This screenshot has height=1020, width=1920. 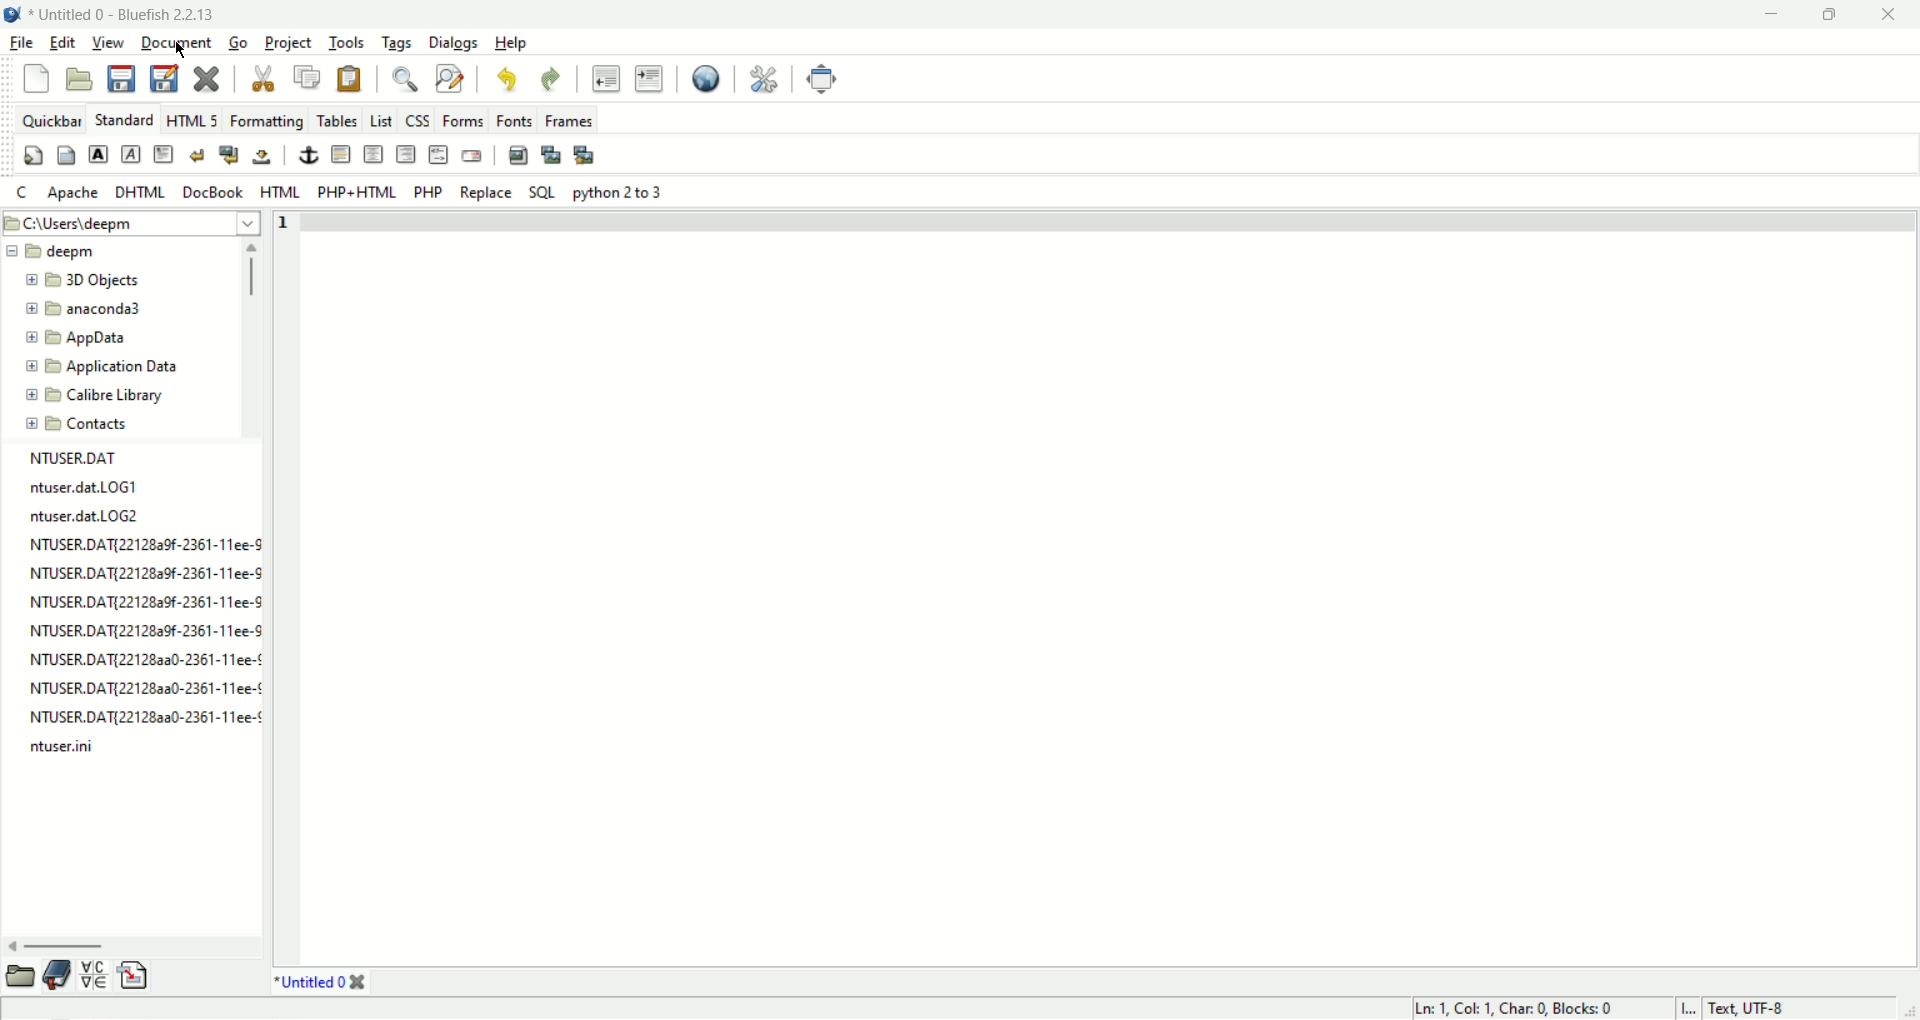 I want to click on email, so click(x=472, y=157).